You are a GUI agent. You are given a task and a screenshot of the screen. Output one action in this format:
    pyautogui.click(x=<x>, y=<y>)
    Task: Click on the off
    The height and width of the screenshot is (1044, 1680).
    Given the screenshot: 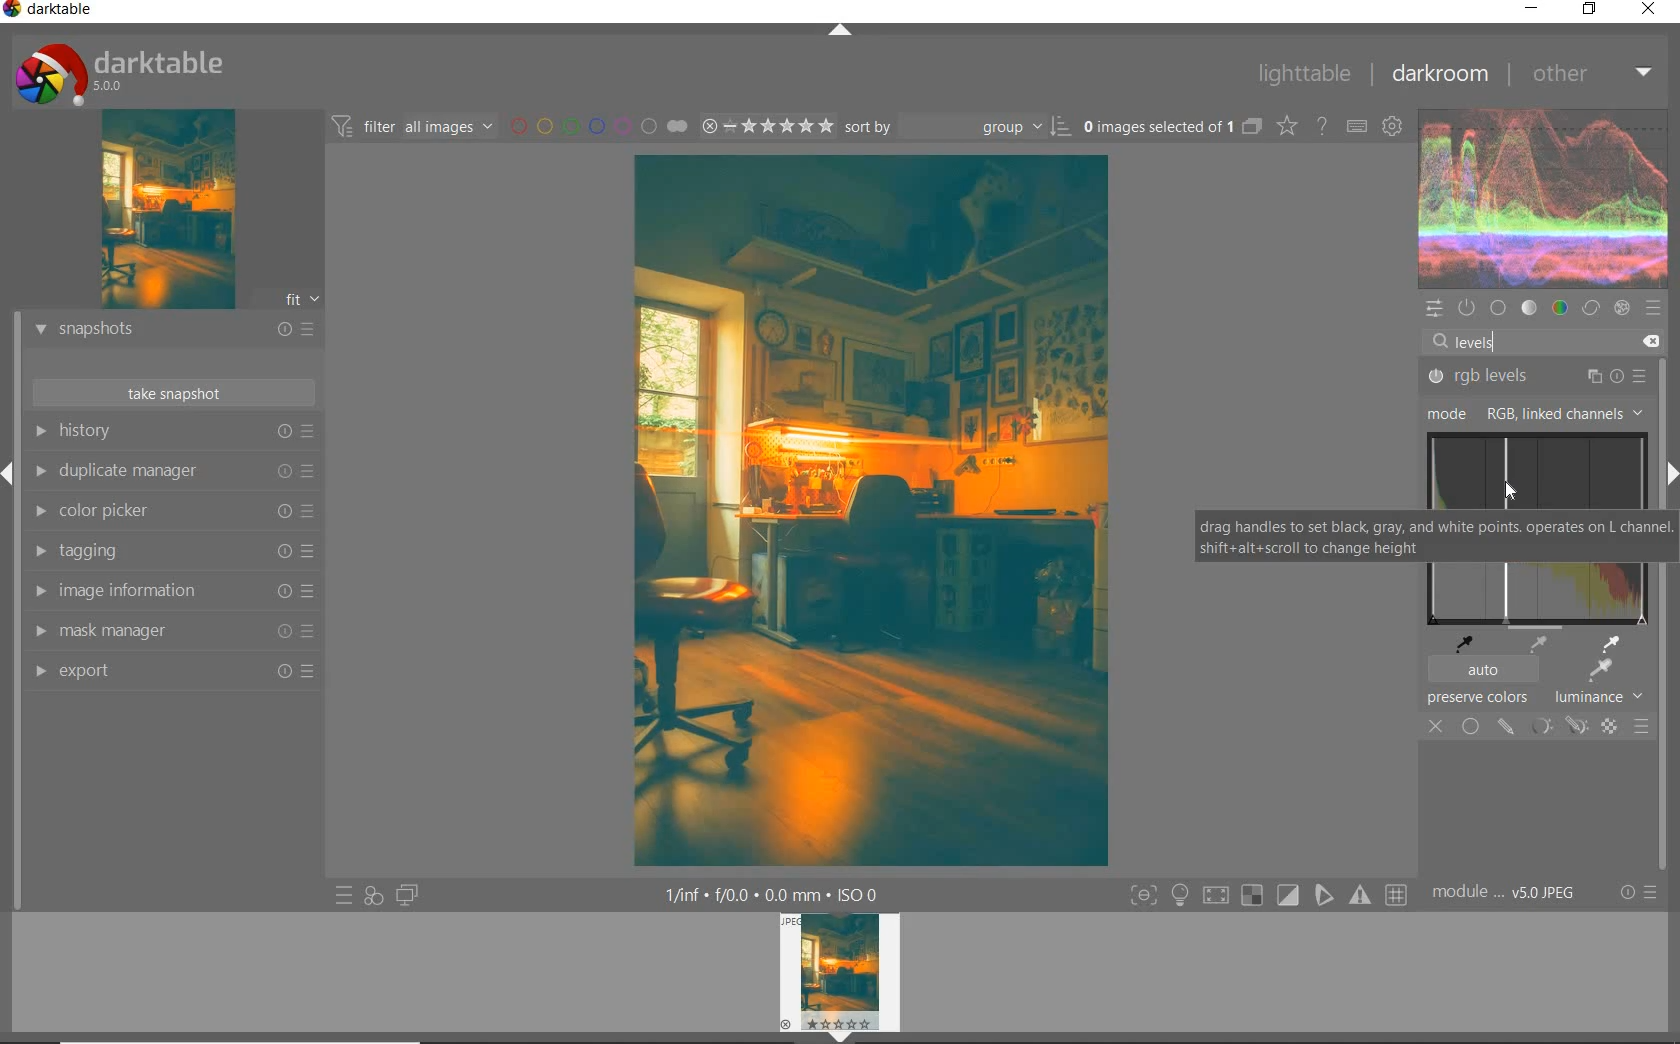 What is the action you would take?
    pyautogui.click(x=1436, y=726)
    